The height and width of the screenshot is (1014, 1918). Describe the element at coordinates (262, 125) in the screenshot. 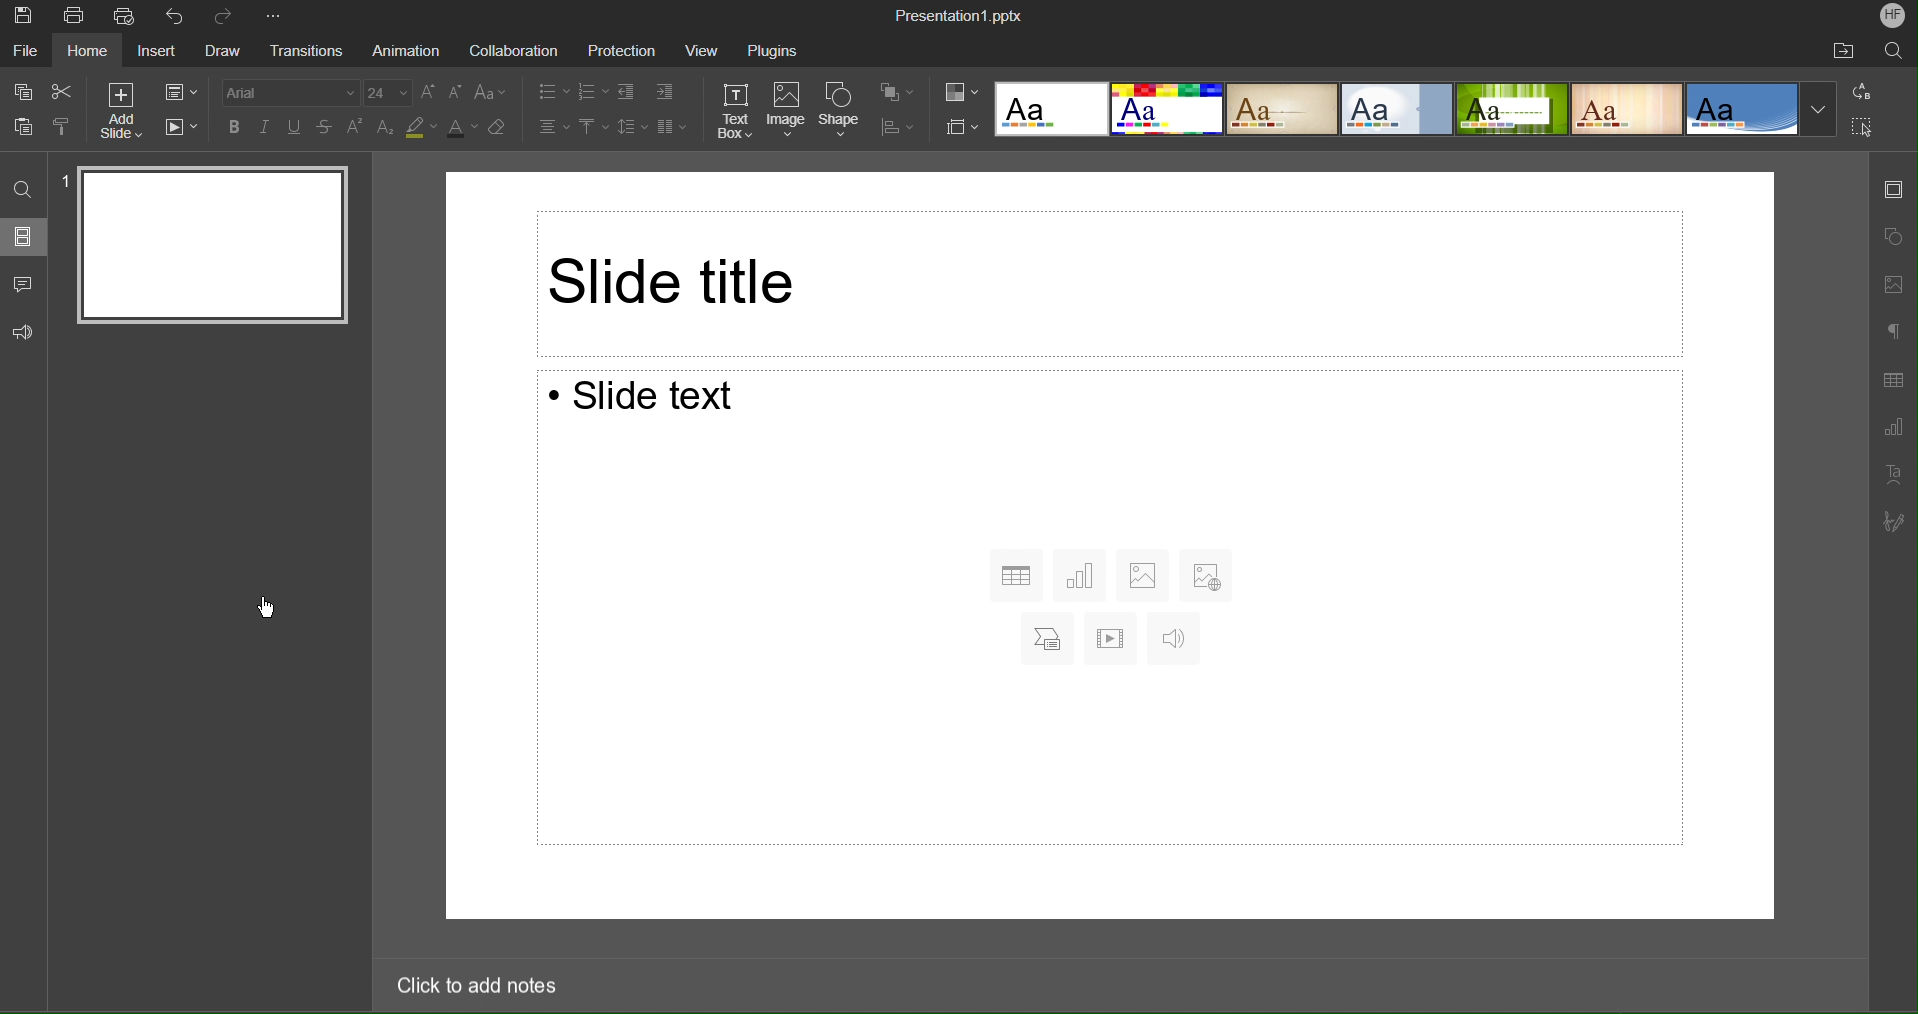

I see `italics` at that location.